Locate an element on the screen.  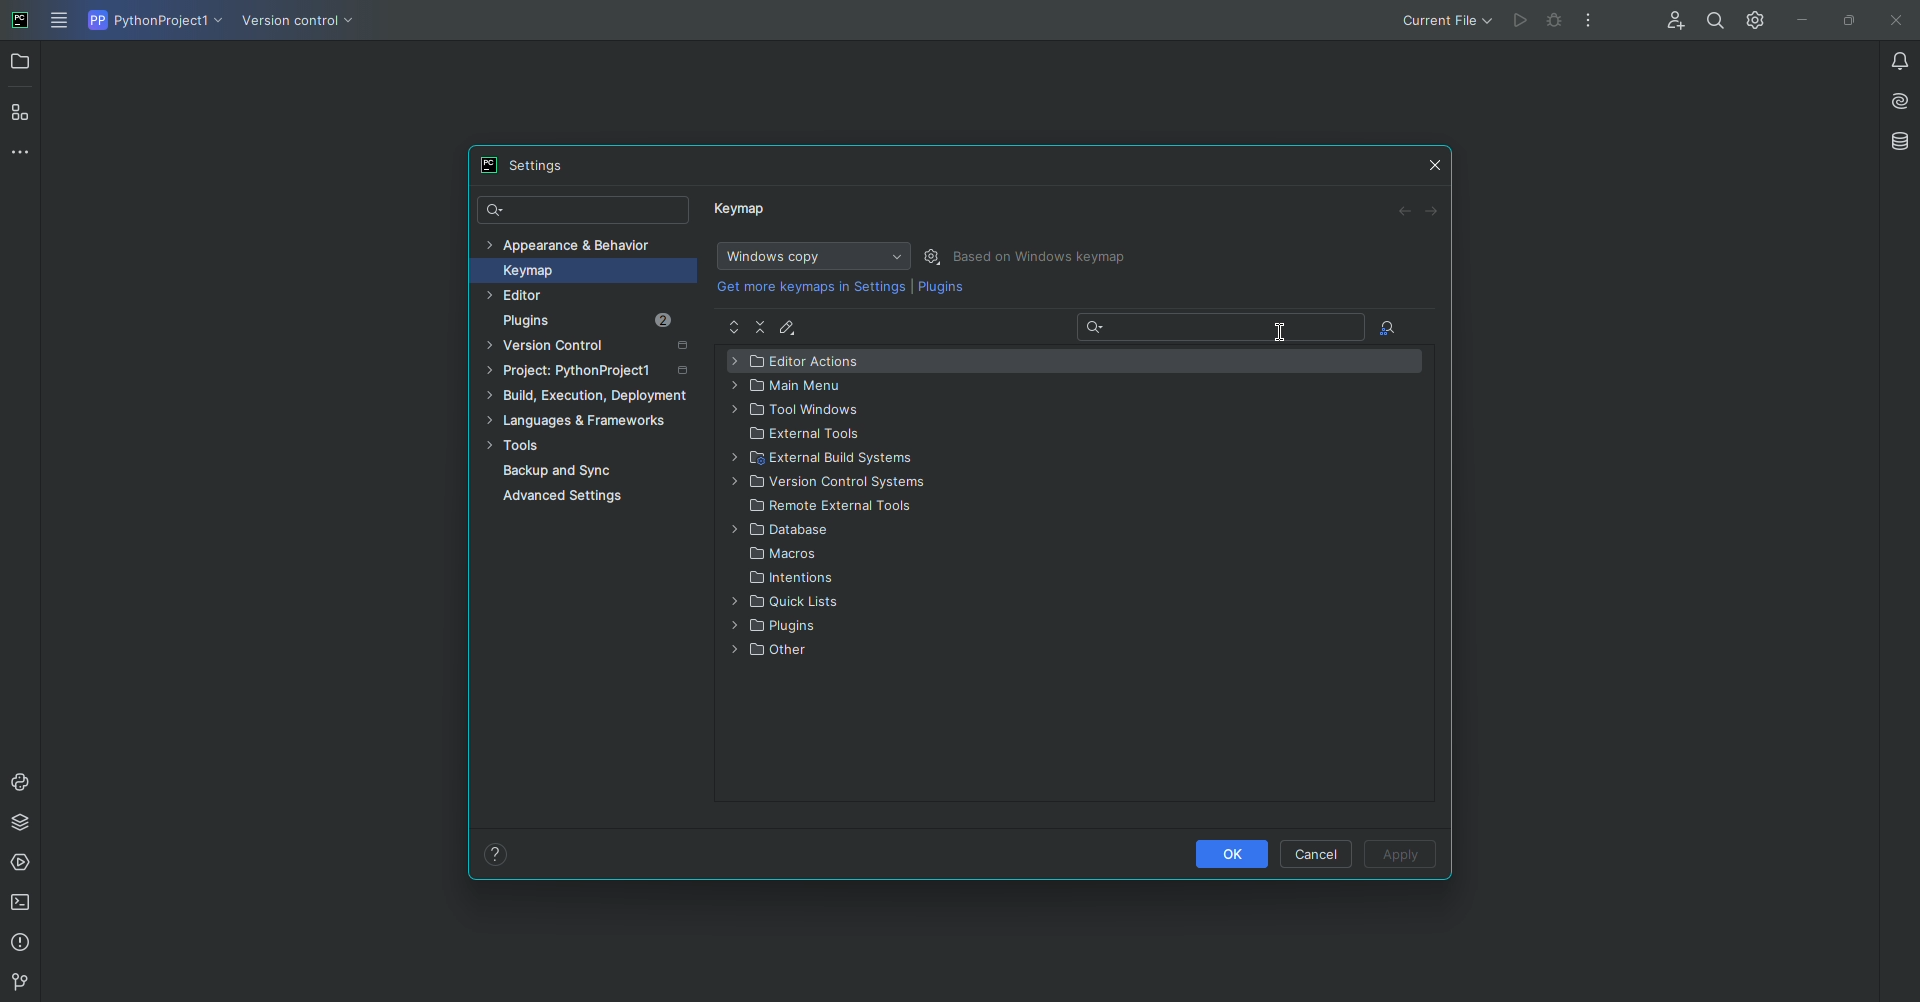
Current file is located at coordinates (1445, 20).